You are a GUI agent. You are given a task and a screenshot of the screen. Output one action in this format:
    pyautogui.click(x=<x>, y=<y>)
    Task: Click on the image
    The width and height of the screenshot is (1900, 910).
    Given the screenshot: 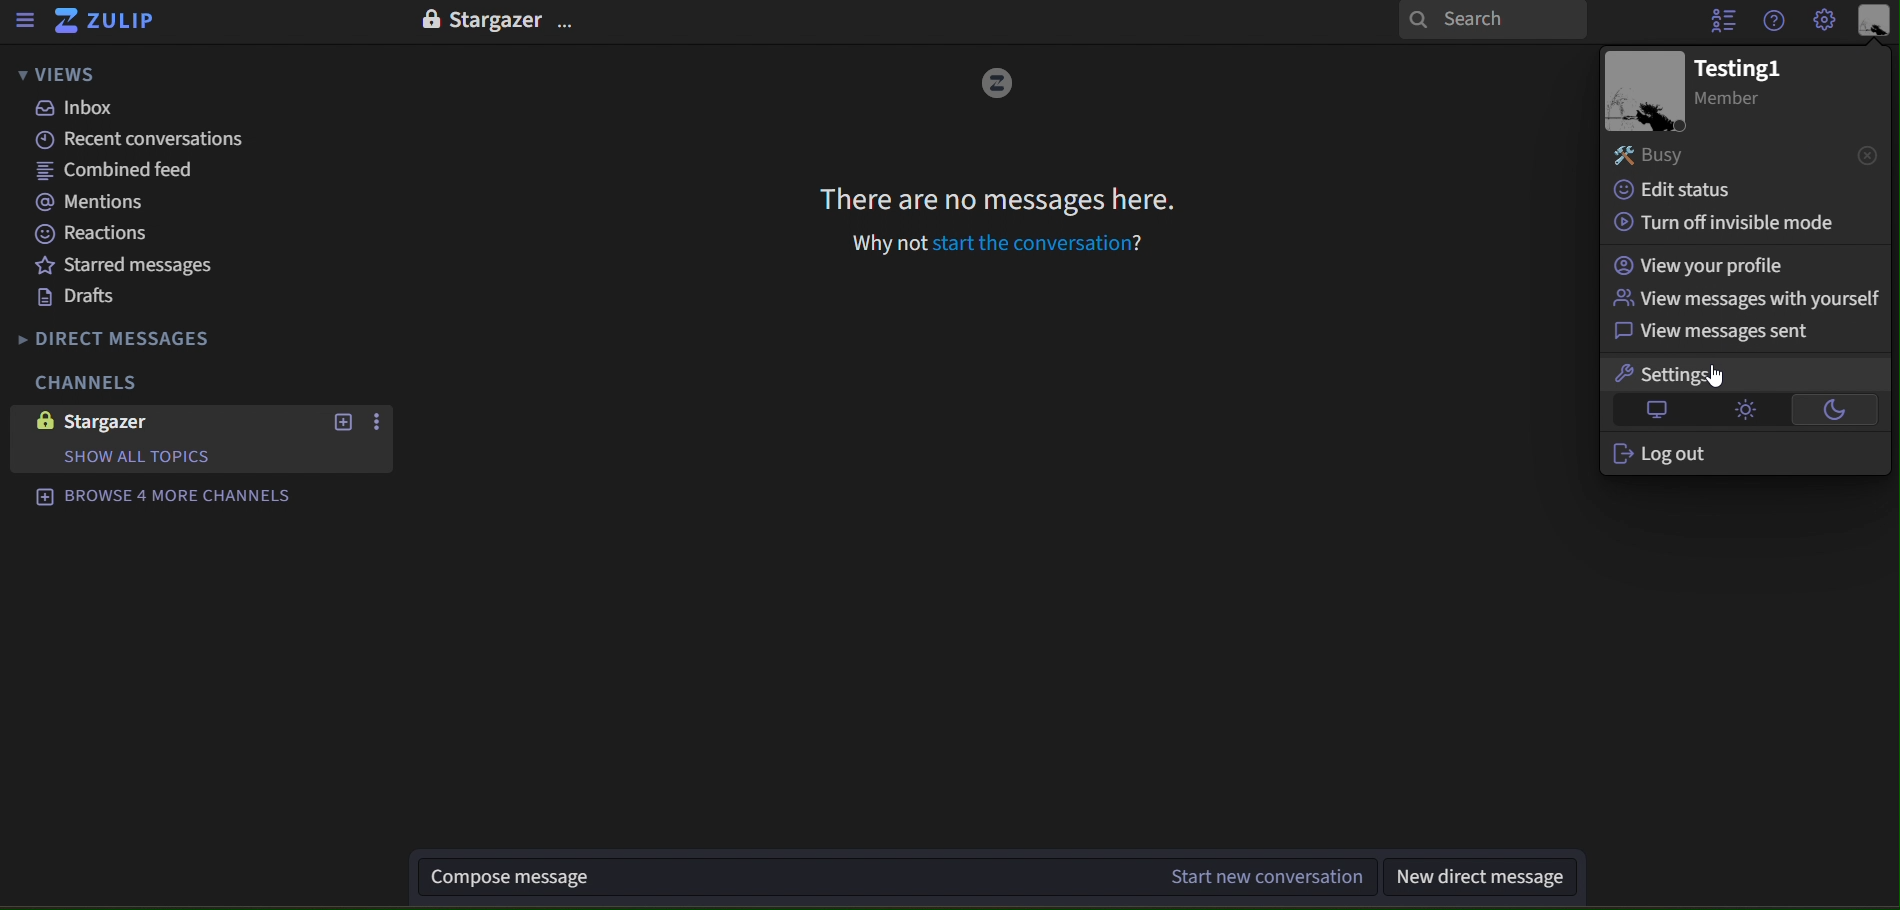 What is the action you would take?
    pyautogui.click(x=998, y=84)
    